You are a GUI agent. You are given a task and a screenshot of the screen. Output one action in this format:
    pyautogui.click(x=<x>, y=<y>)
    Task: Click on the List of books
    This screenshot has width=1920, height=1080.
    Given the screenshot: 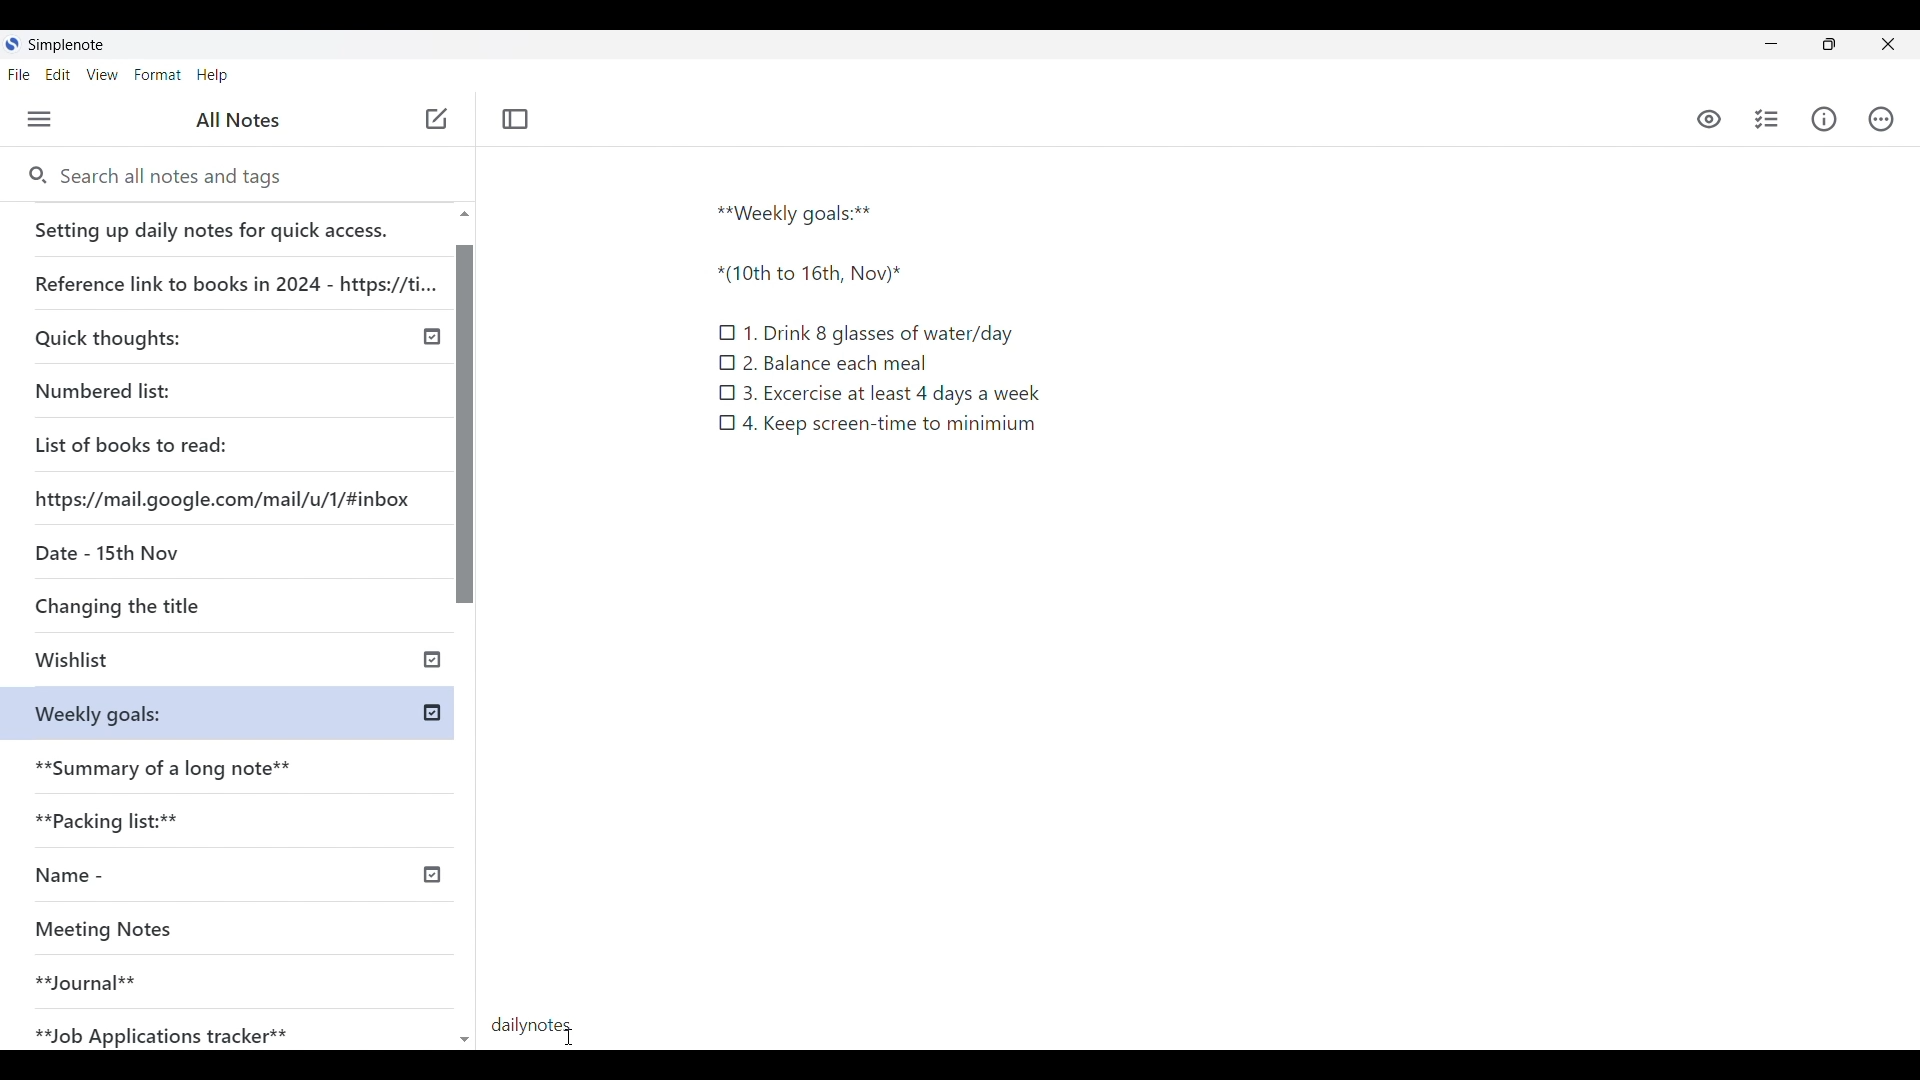 What is the action you would take?
    pyautogui.click(x=133, y=442)
    